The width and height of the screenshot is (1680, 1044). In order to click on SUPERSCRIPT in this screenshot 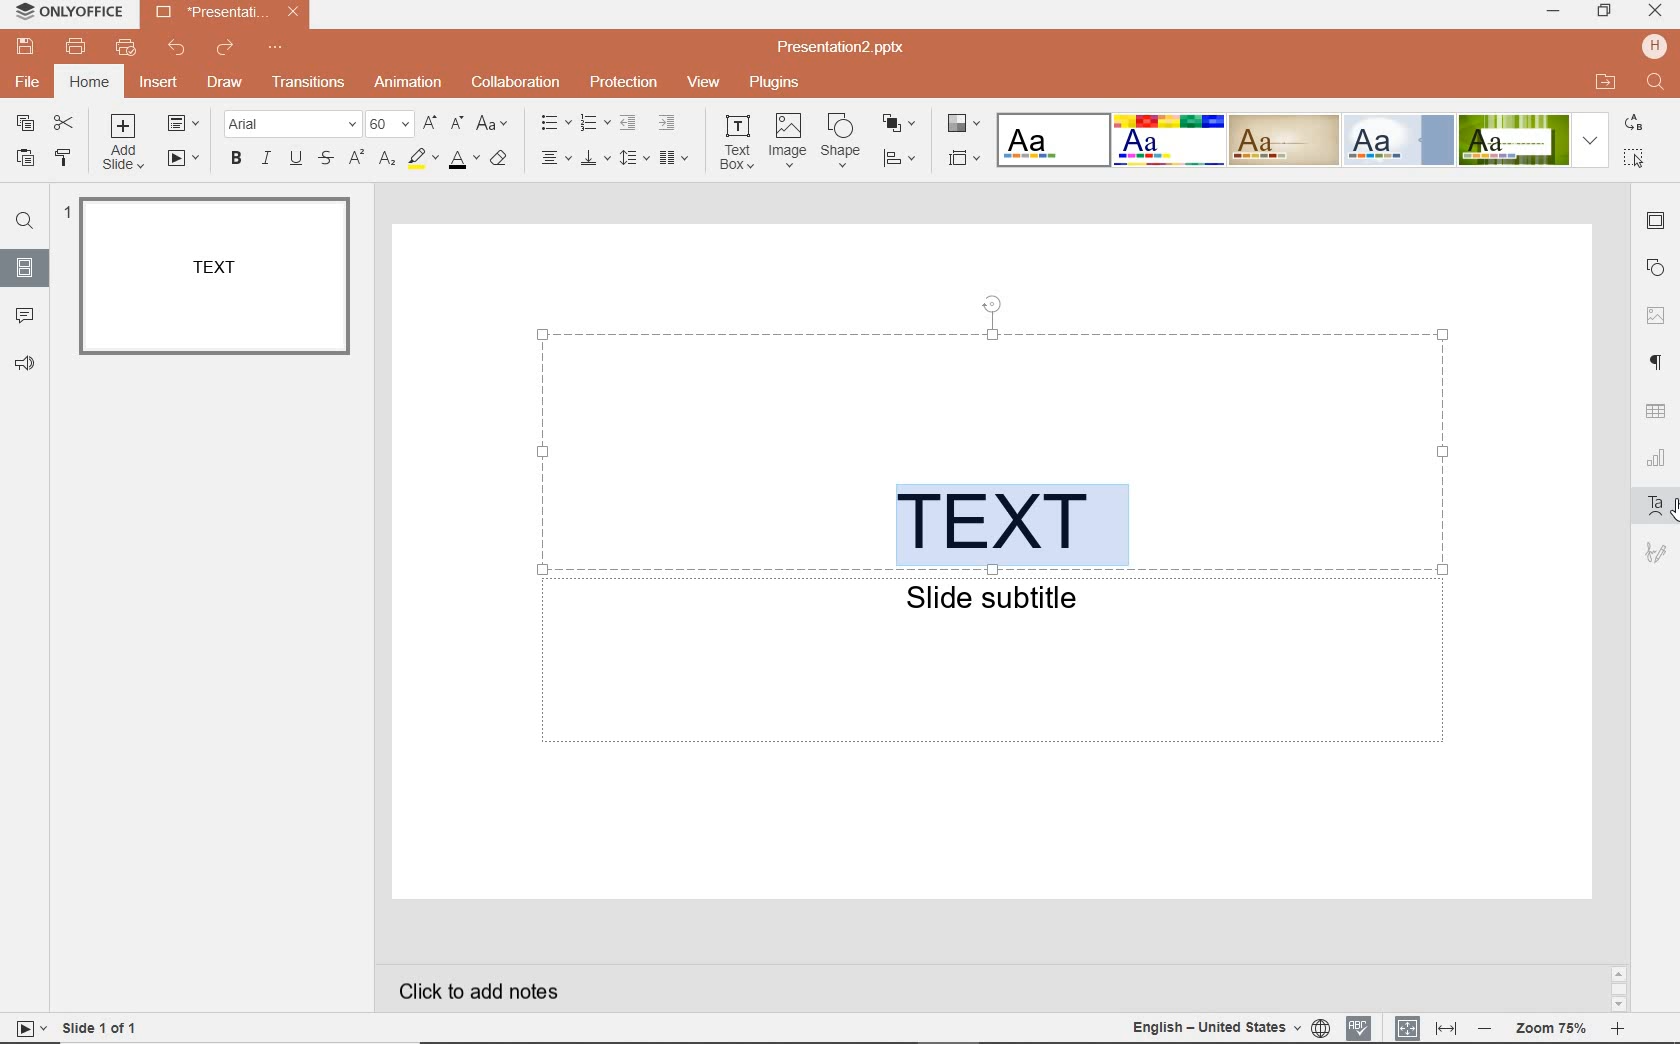, I will do `click(357, 159)`.